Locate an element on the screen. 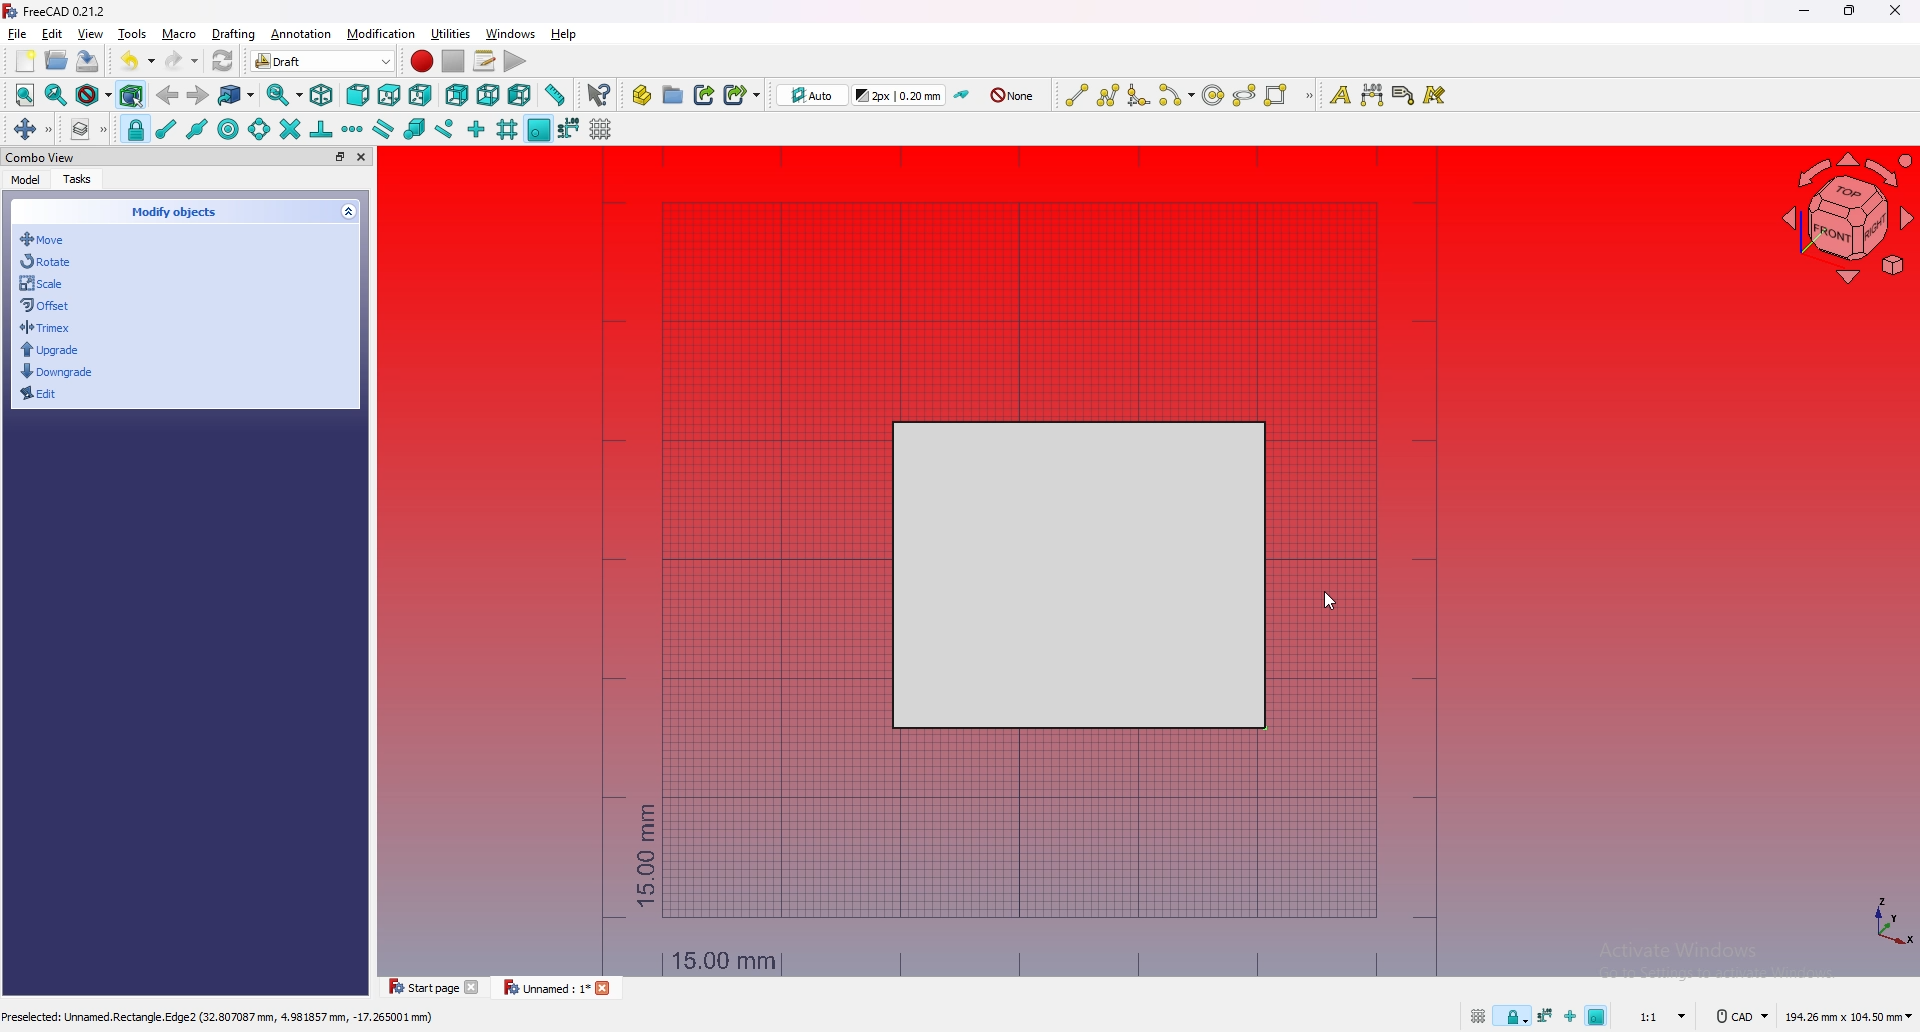 Image resolution: width=1920 pixels, height=1032 pixels. snap lock is located at coordinates (135, 129).